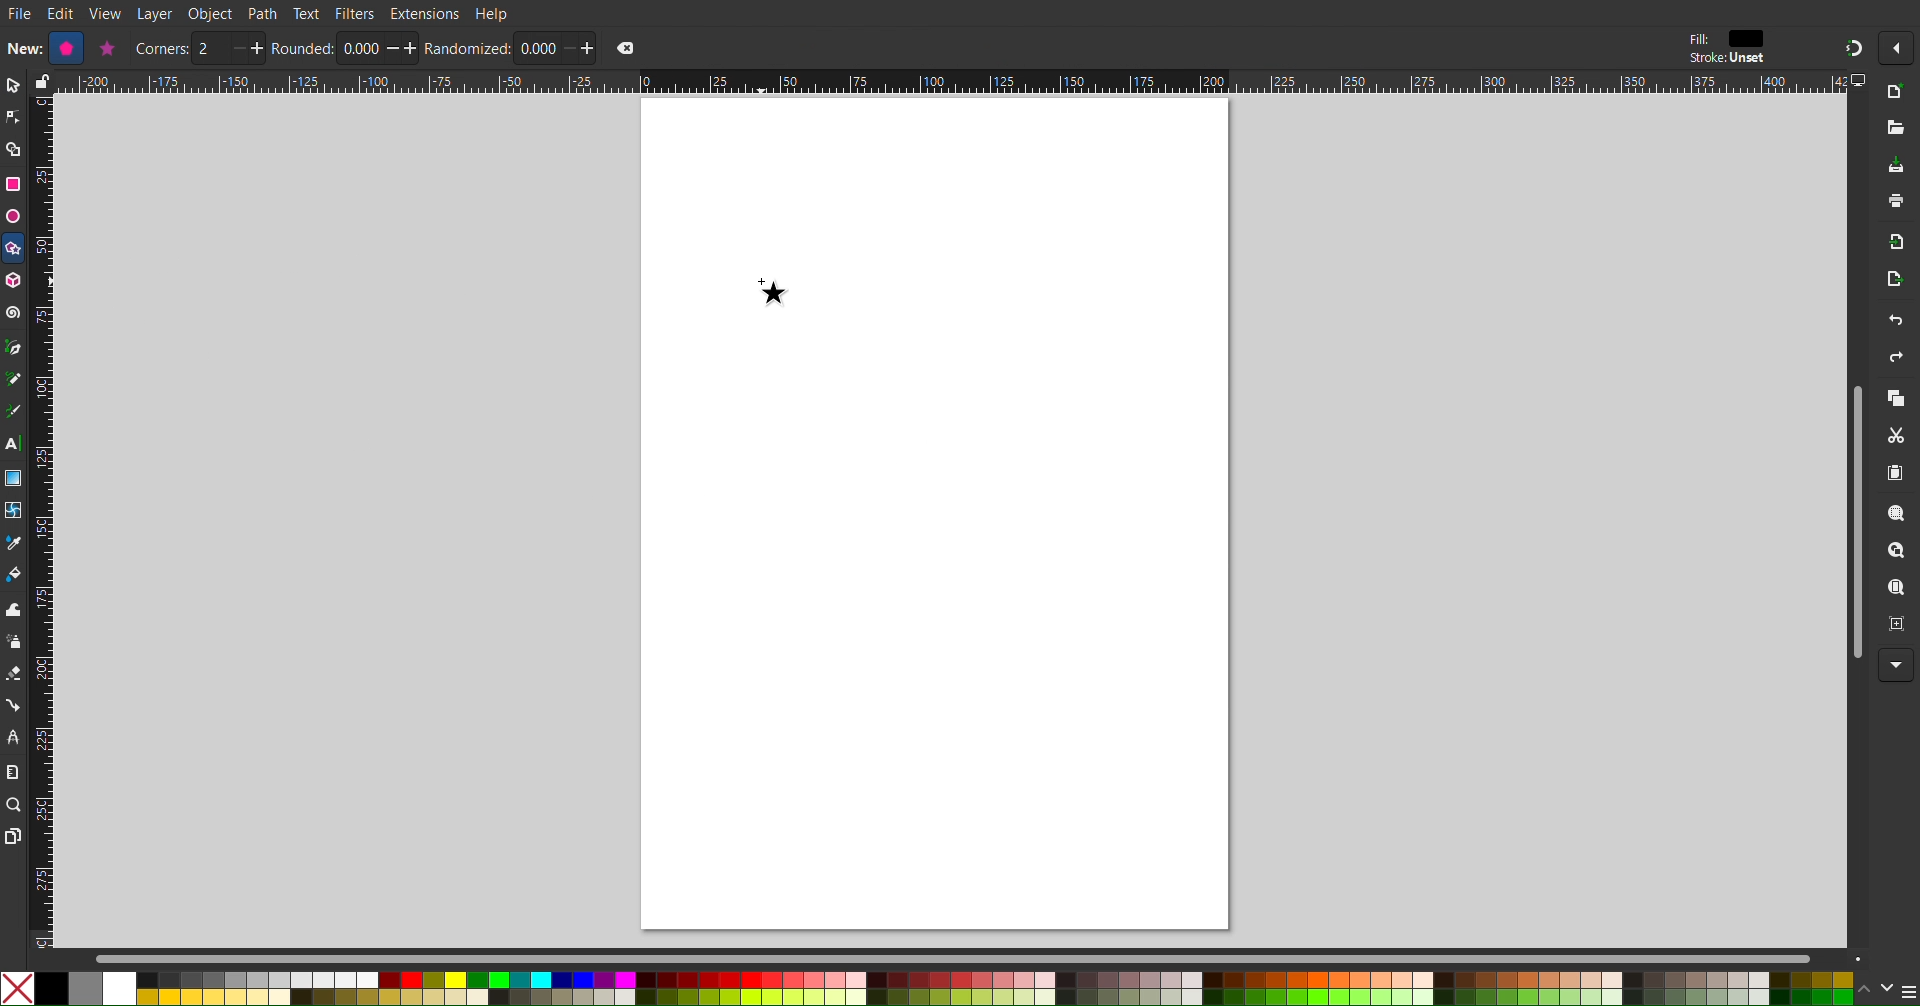 The width and height of the screenshot is (1920, 1006). Describe the element at coordinates (626, 48) in the screenshot. I see `Close` at that location.